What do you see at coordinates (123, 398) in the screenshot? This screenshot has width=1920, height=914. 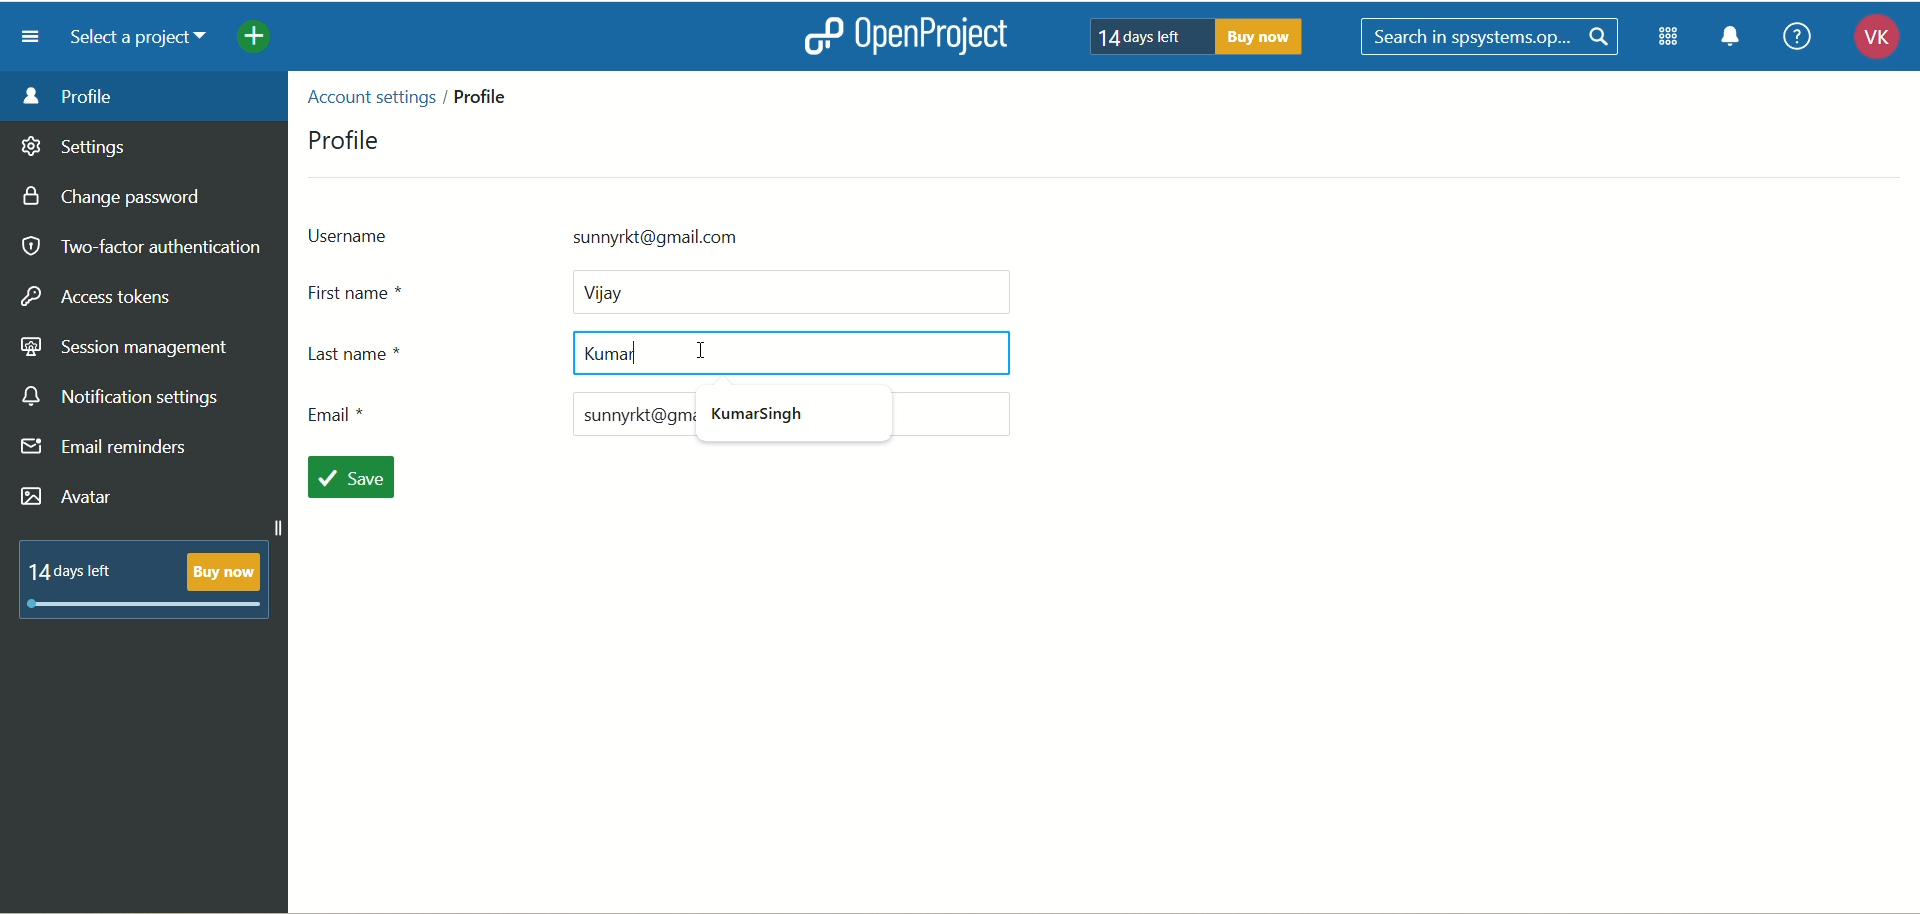 I see `notification settings` at bounding box center [123, 398].